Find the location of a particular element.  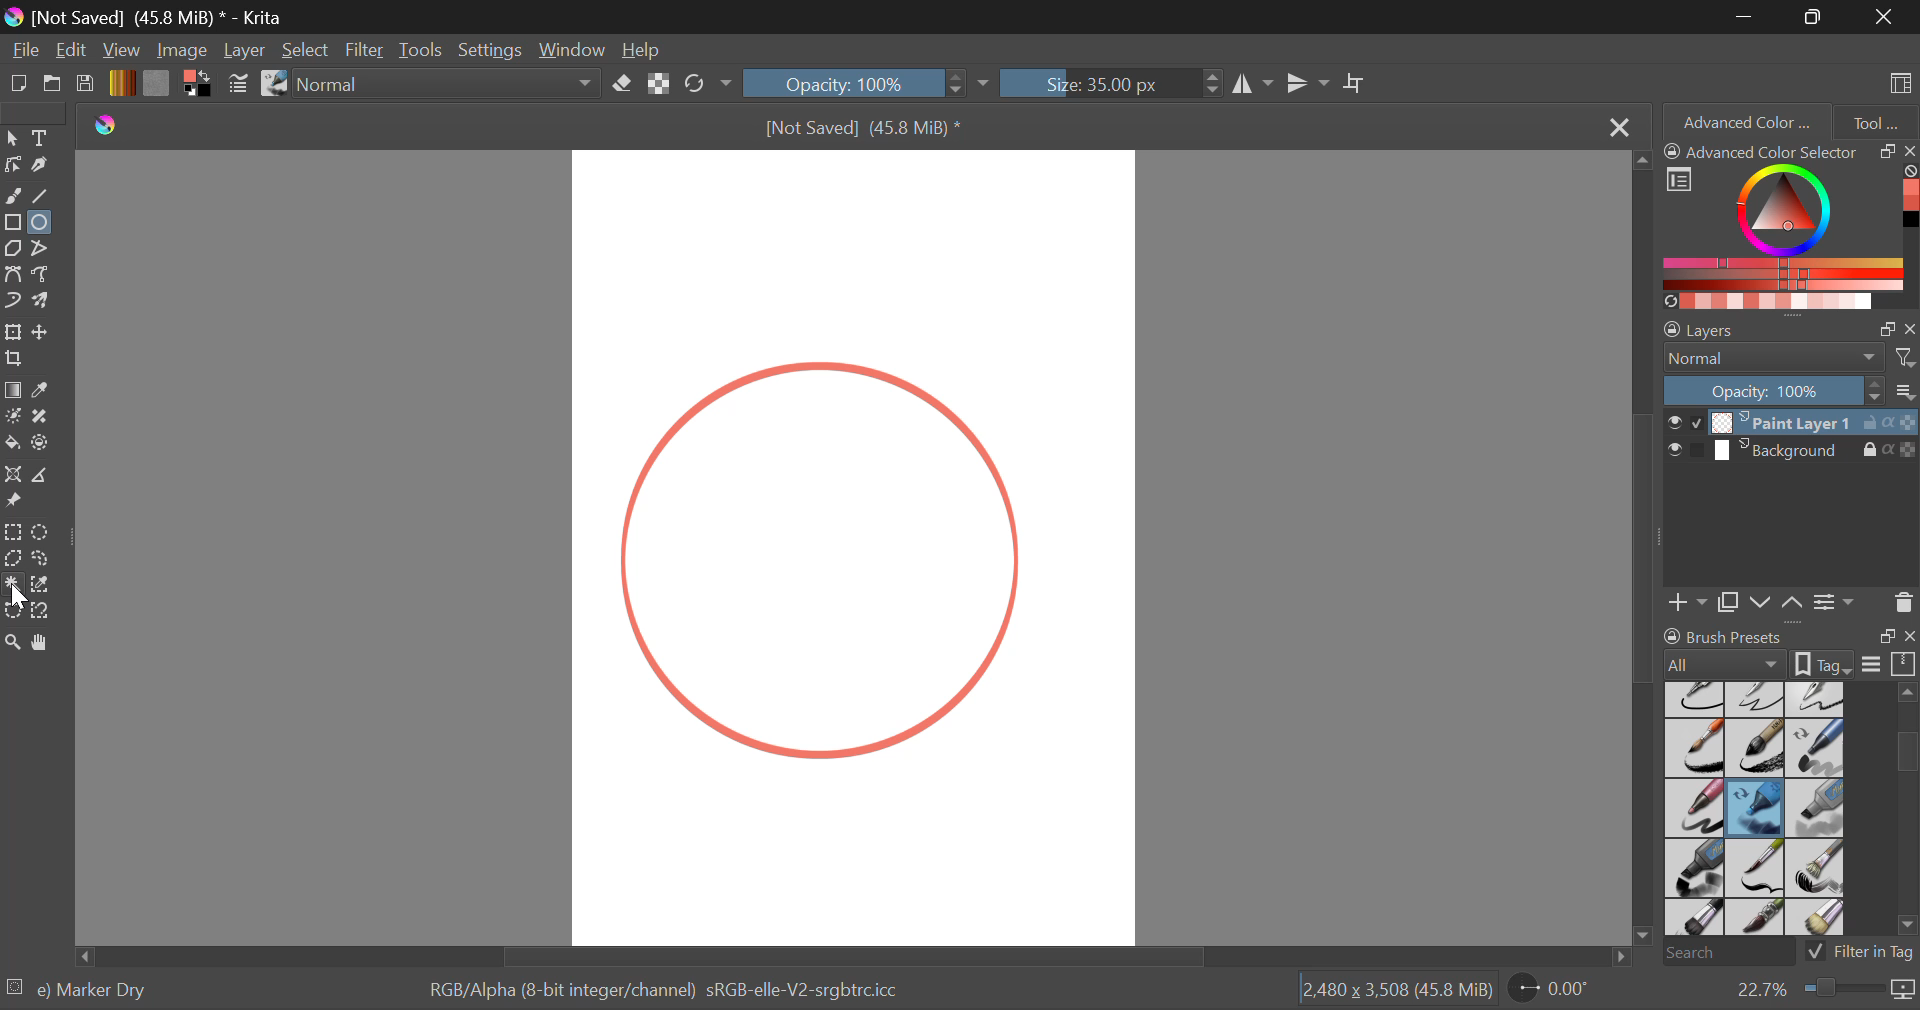

Calligraphic Tool is located at coordinates (44, 165).